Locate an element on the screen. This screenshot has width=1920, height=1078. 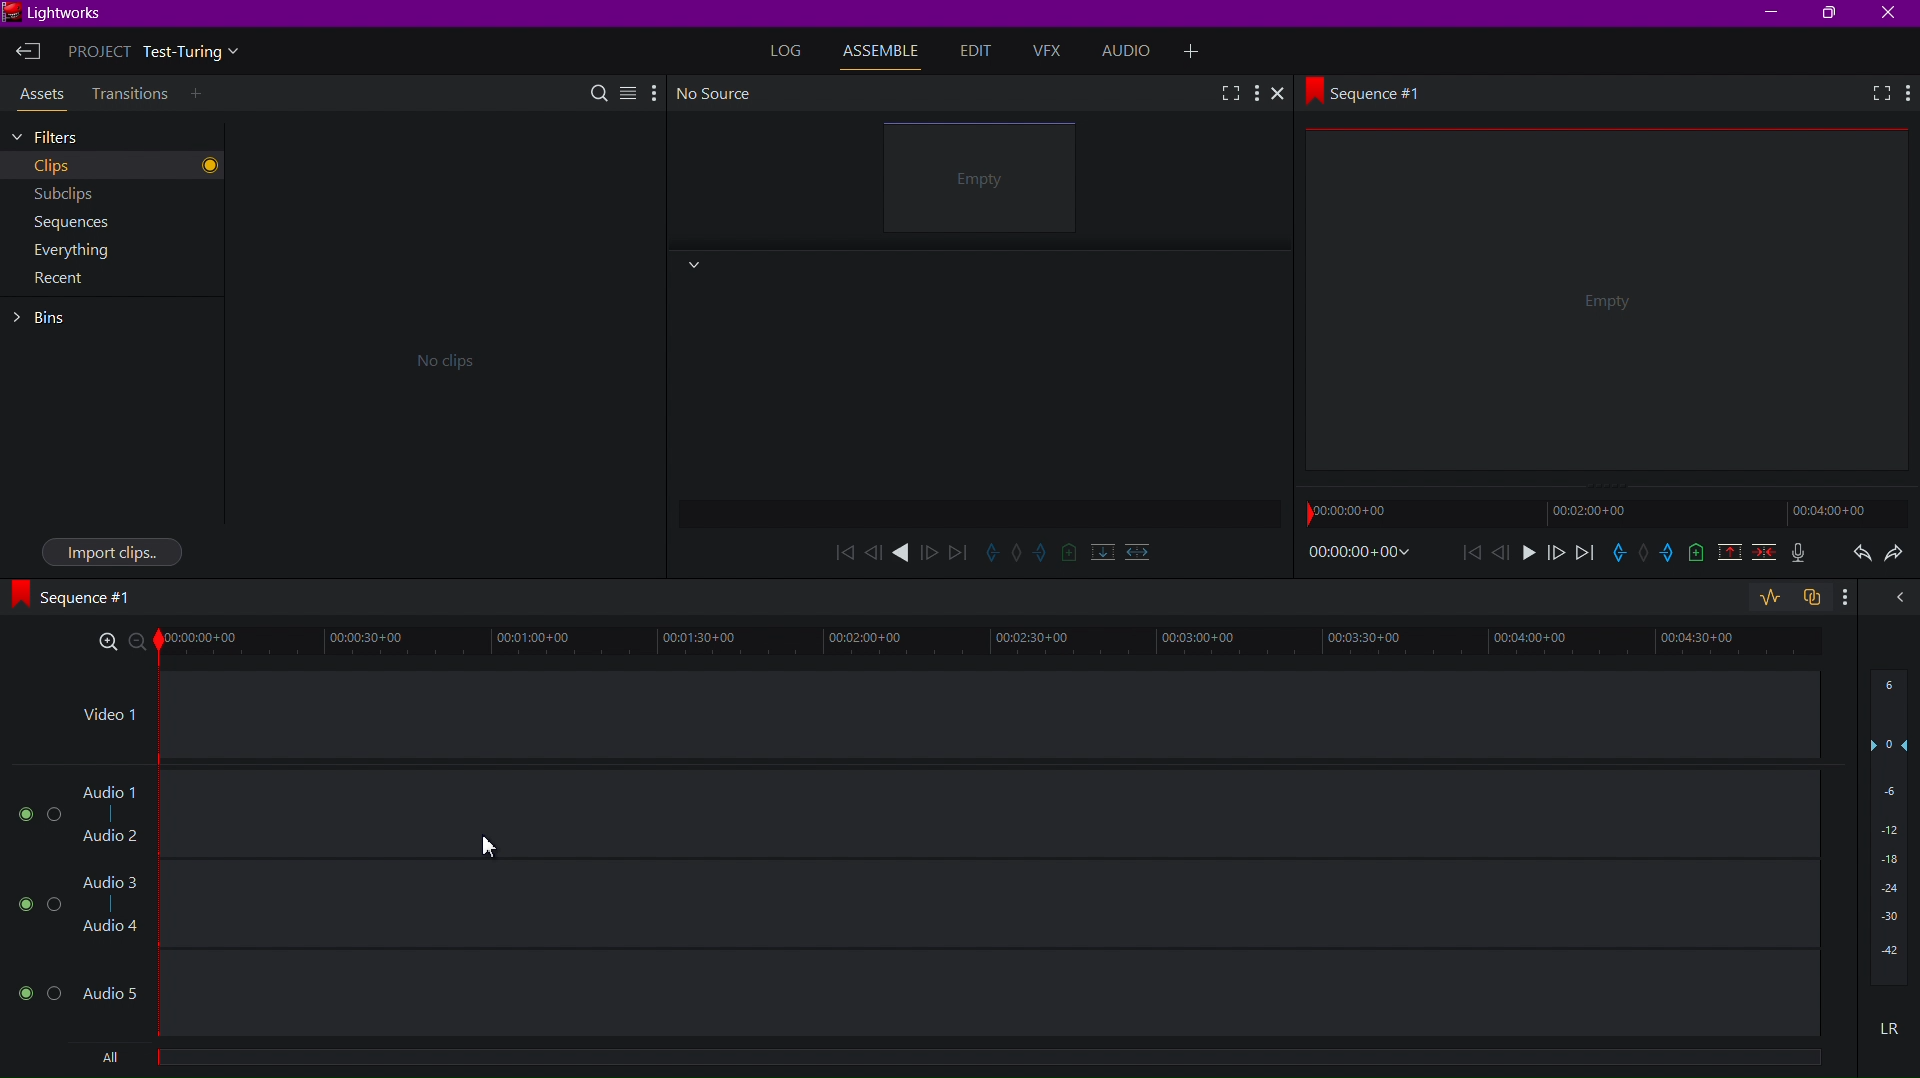
Source View is located at coordinates (985, 181).